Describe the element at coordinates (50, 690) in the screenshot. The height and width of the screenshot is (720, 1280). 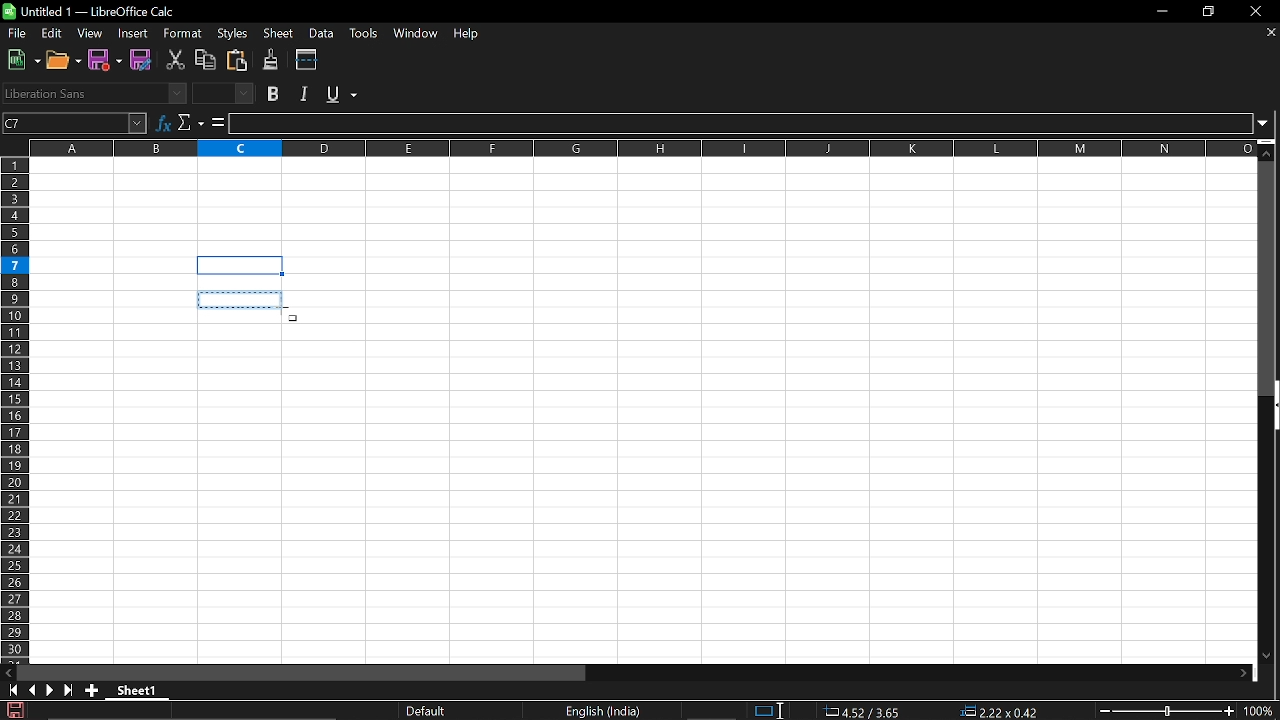
I see `Next sheet` at that location.